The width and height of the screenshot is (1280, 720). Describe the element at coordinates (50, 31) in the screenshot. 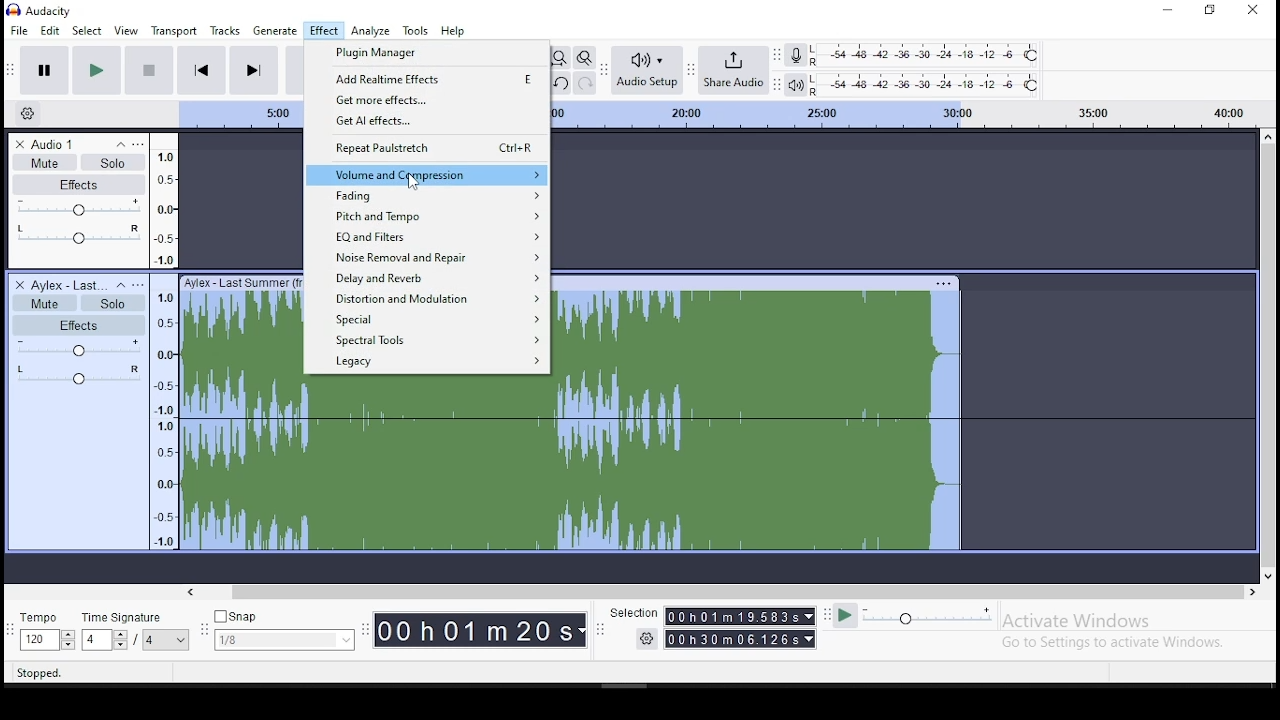

I see `edit` at that location.